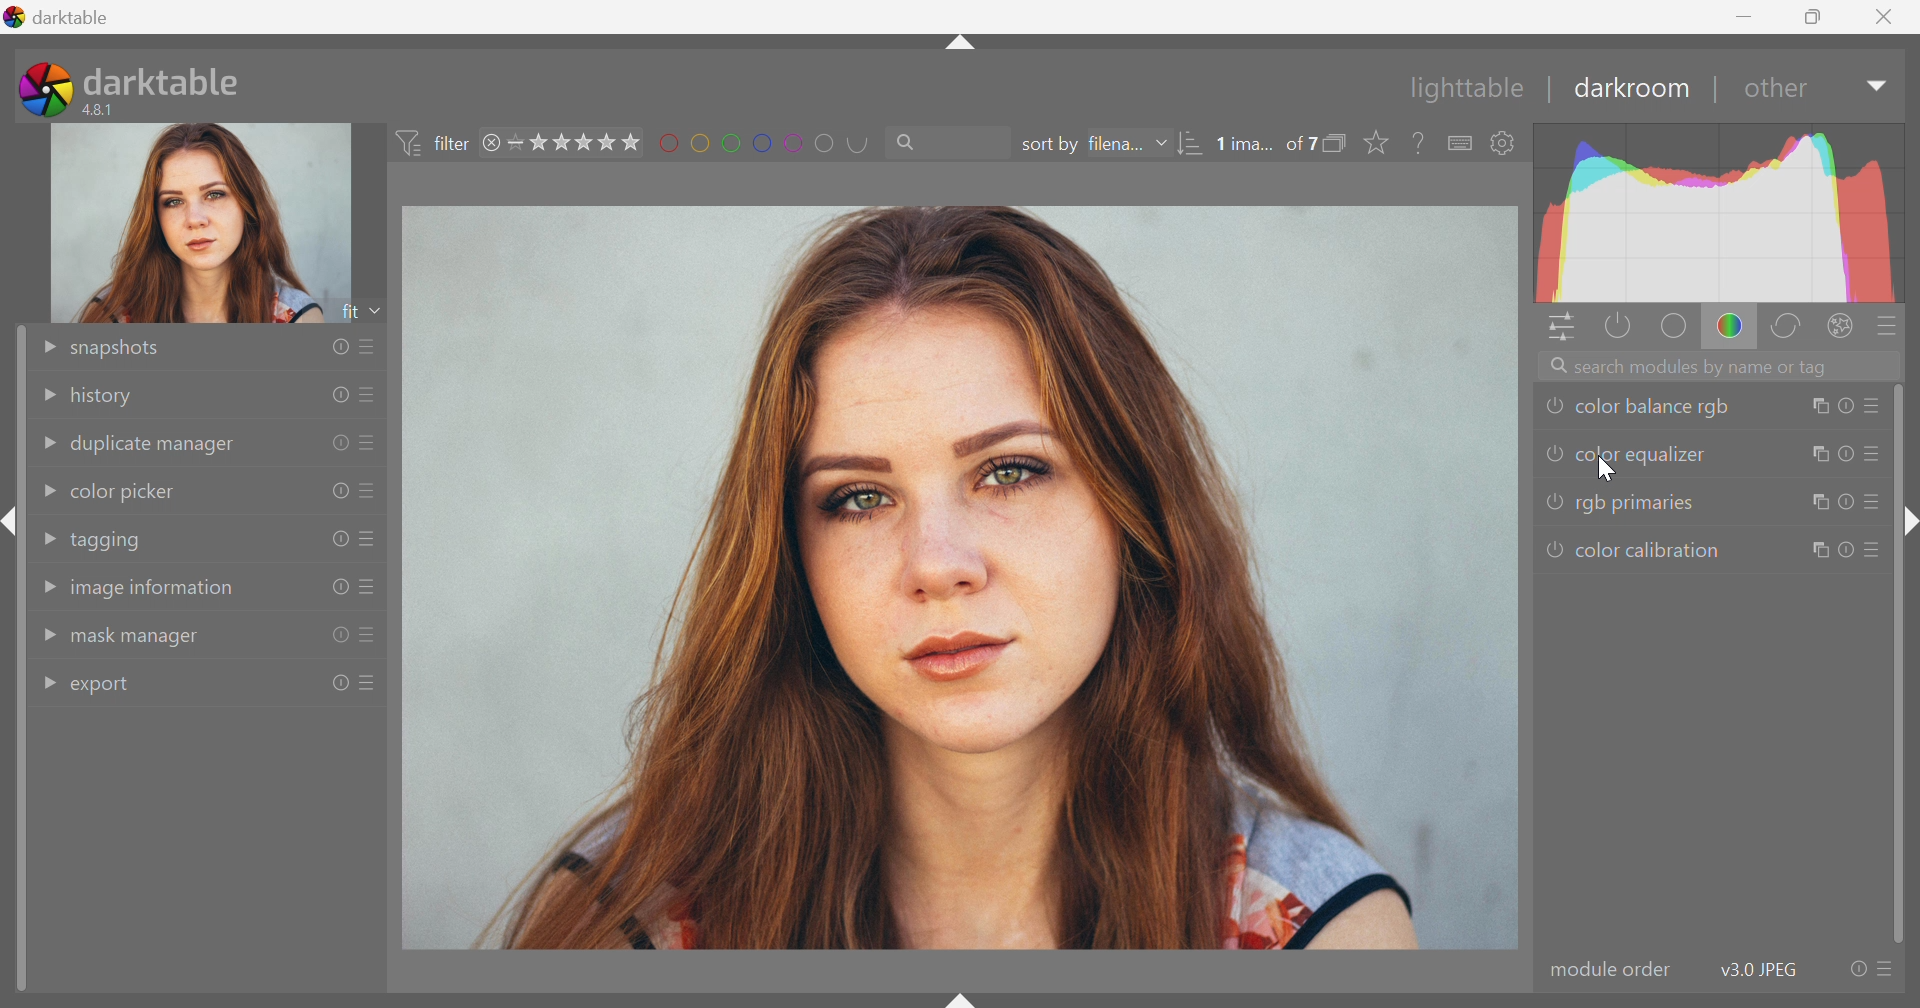 This screenshot has width=1920, height=1008. I want to click on other, so click(1774, 91).